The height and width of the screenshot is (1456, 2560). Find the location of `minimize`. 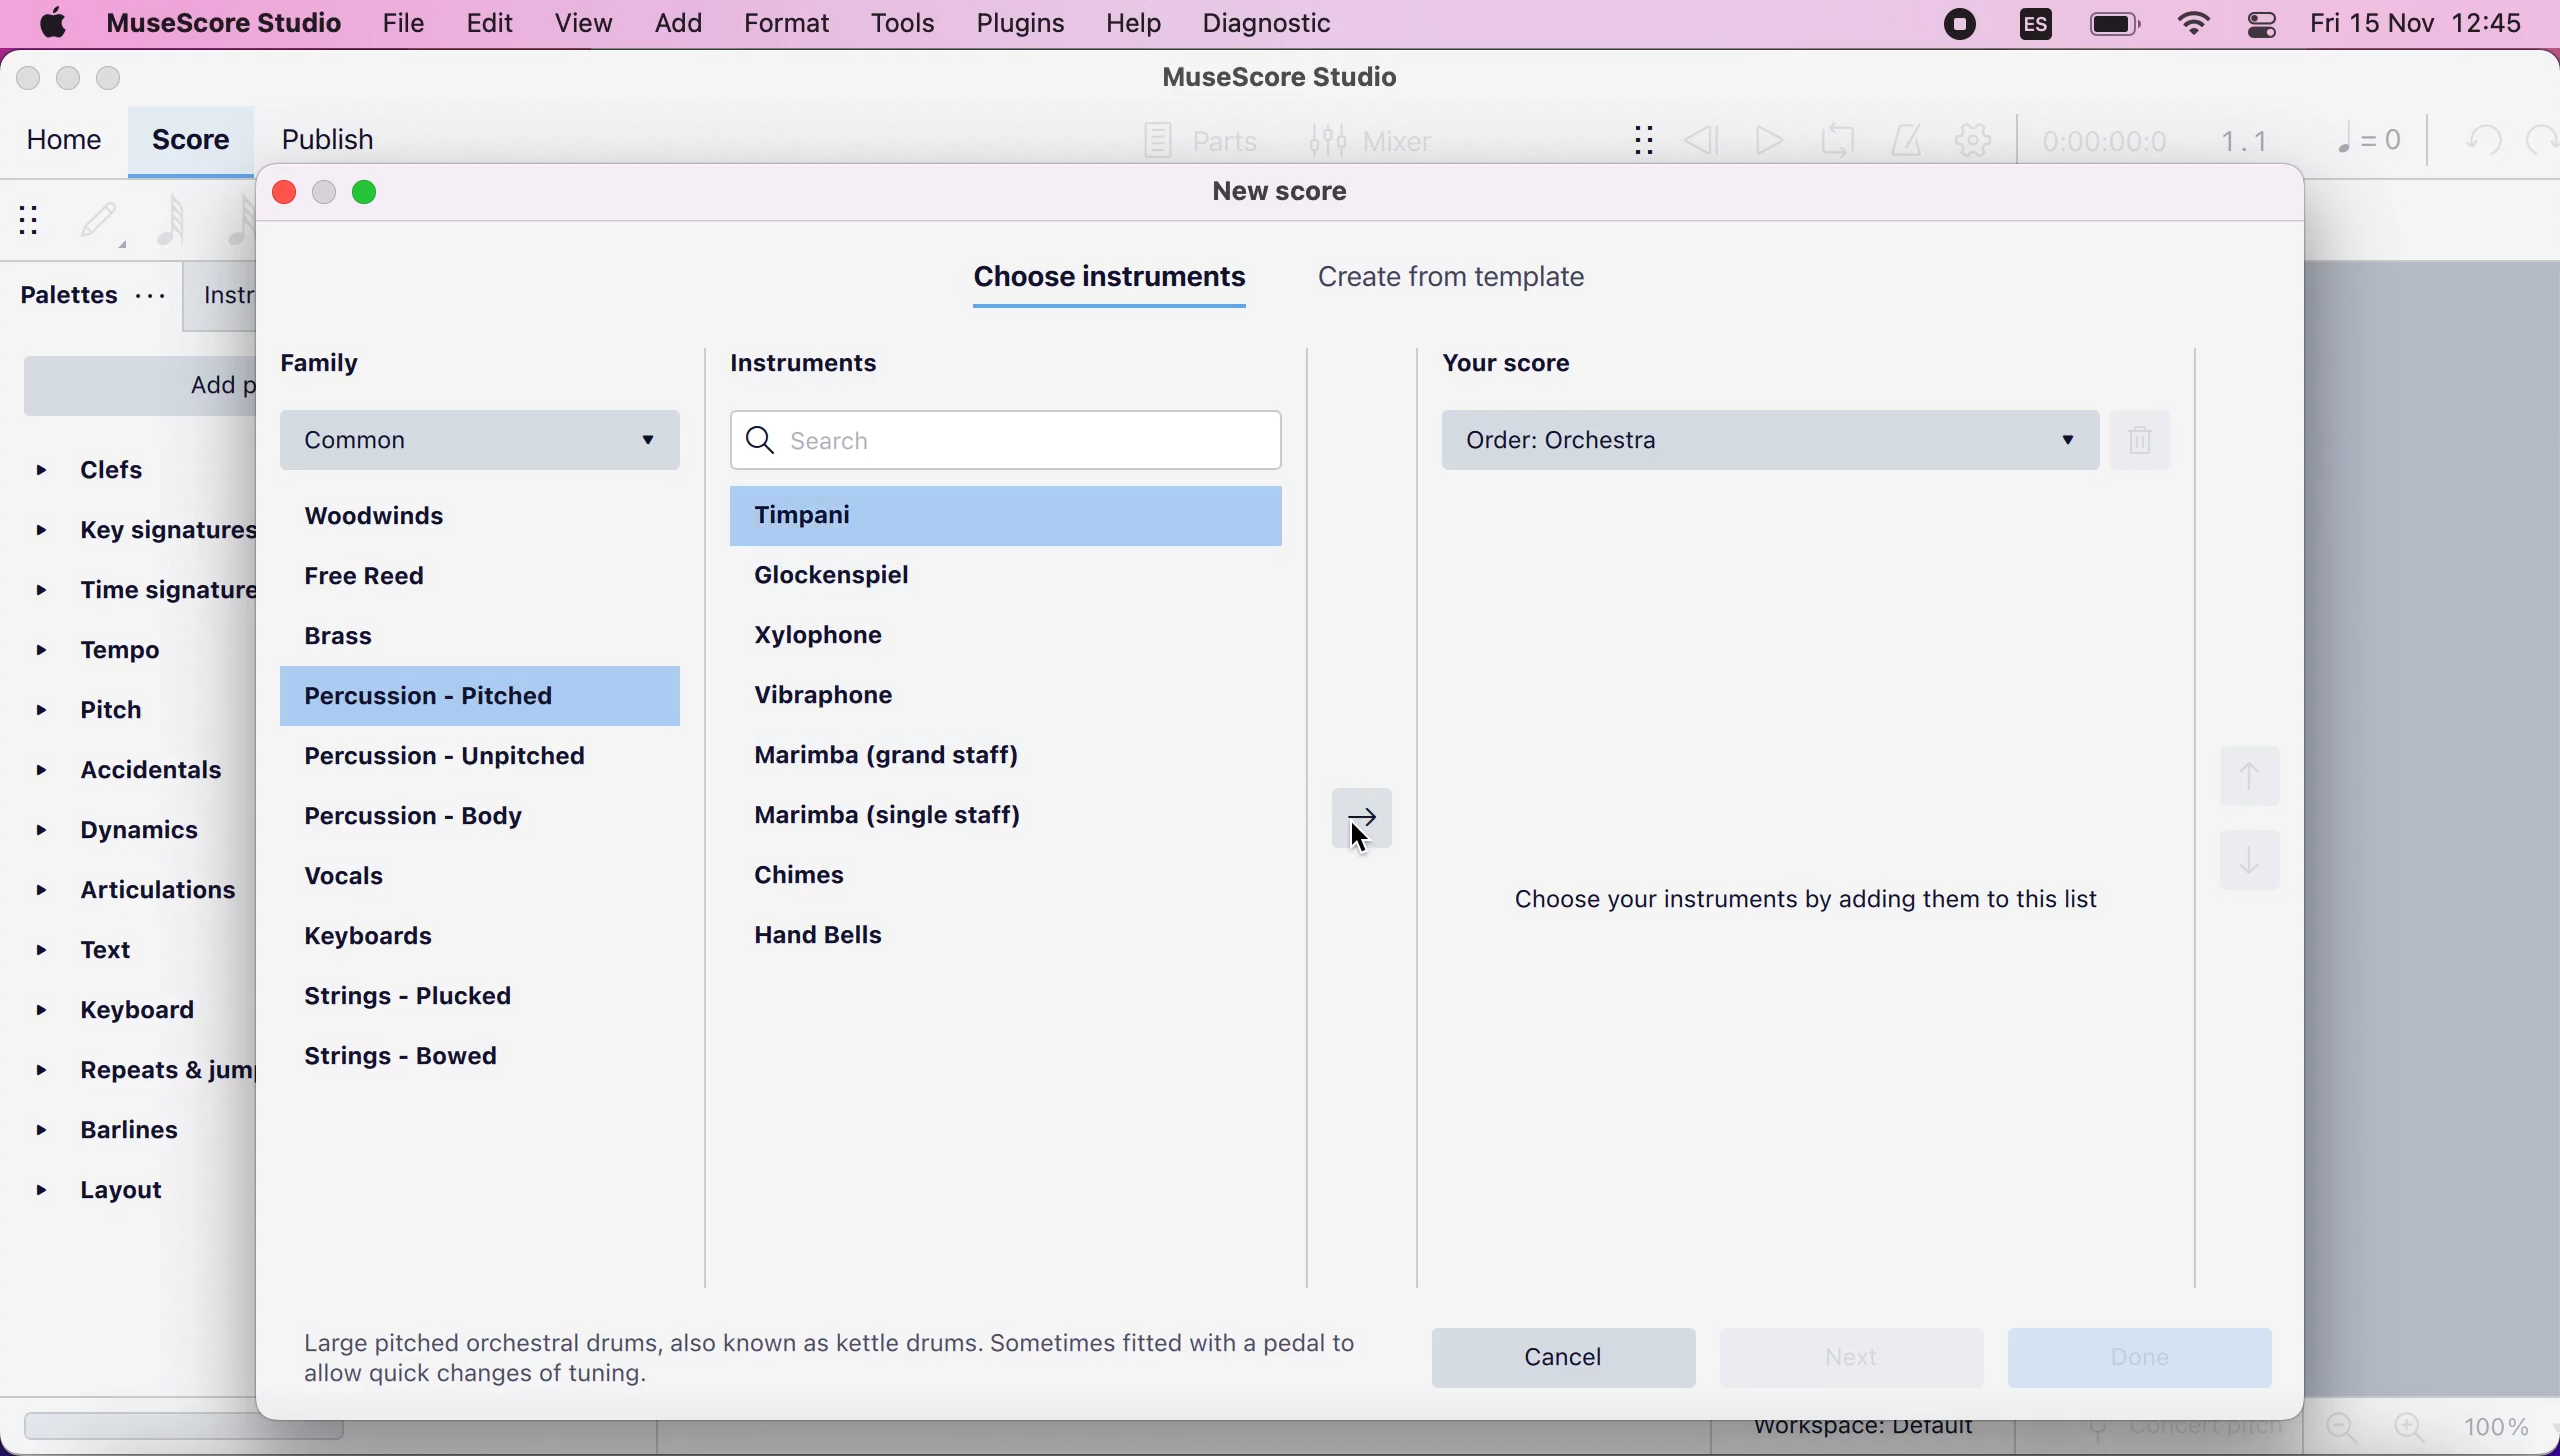

minimize is located at coordinates (67, 73).